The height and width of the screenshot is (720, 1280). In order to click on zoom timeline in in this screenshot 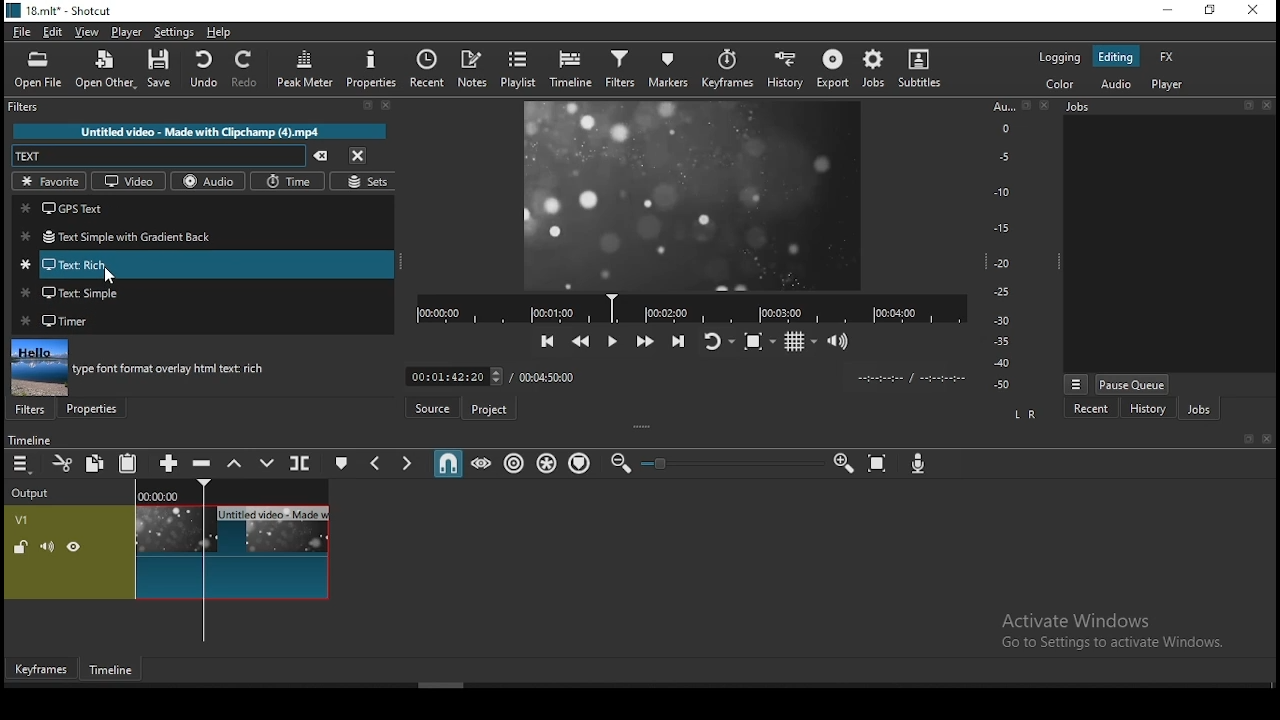, I will do `click(842, 462)`.